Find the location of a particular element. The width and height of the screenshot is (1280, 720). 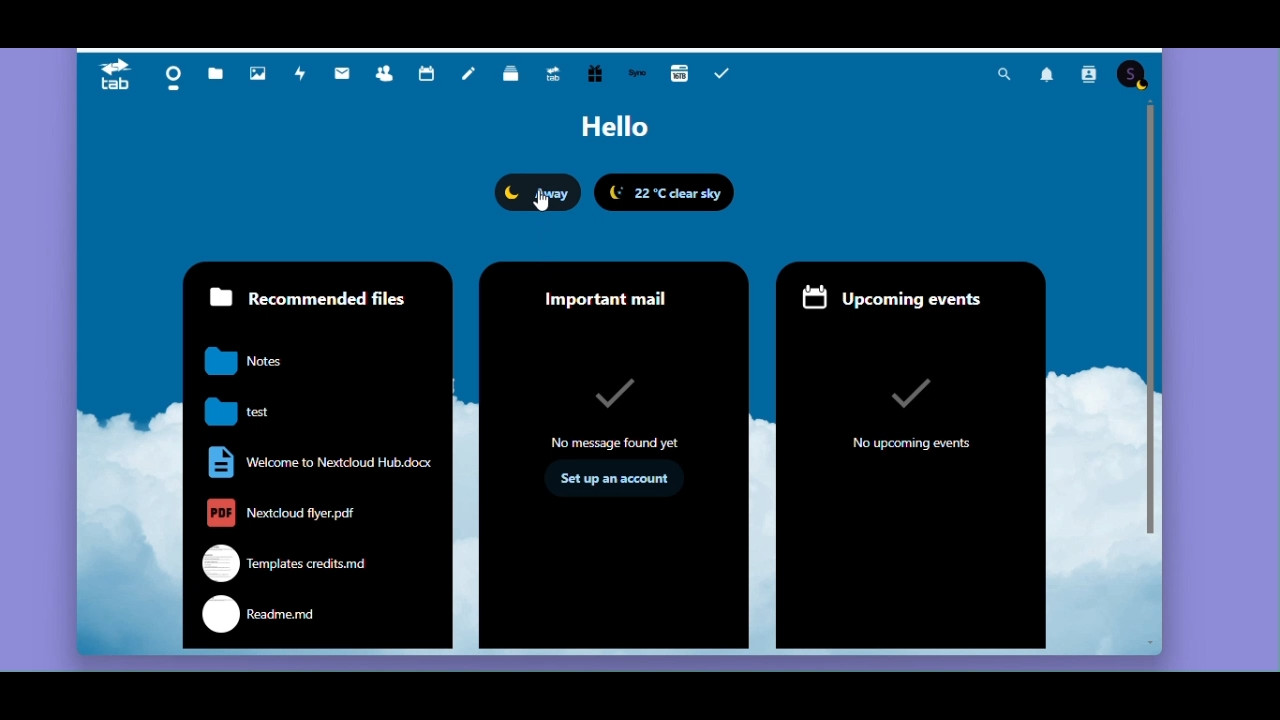

Activity is located at coordinates (301, 74).